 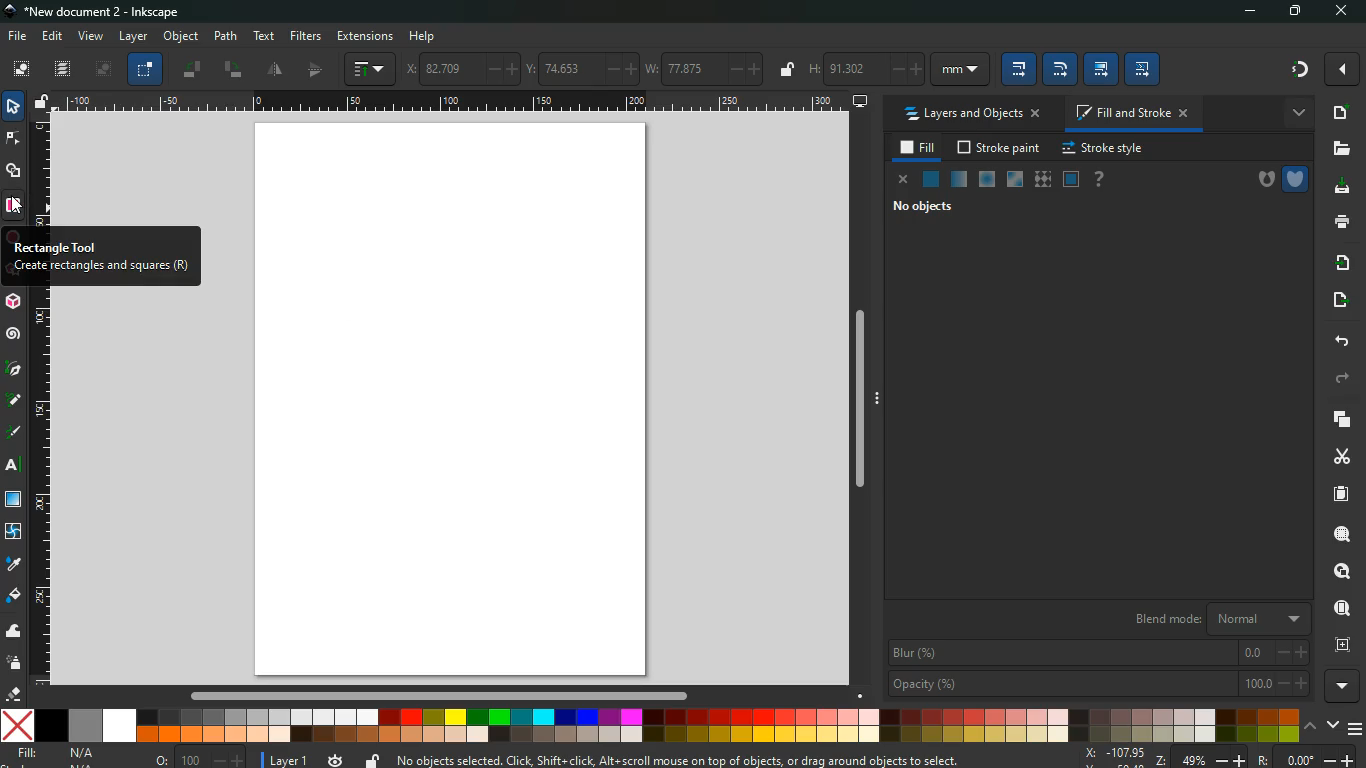 What do you see at coordinates (15, 530) in the screenshot?
I see `twist` at bounding box center [15, 530].